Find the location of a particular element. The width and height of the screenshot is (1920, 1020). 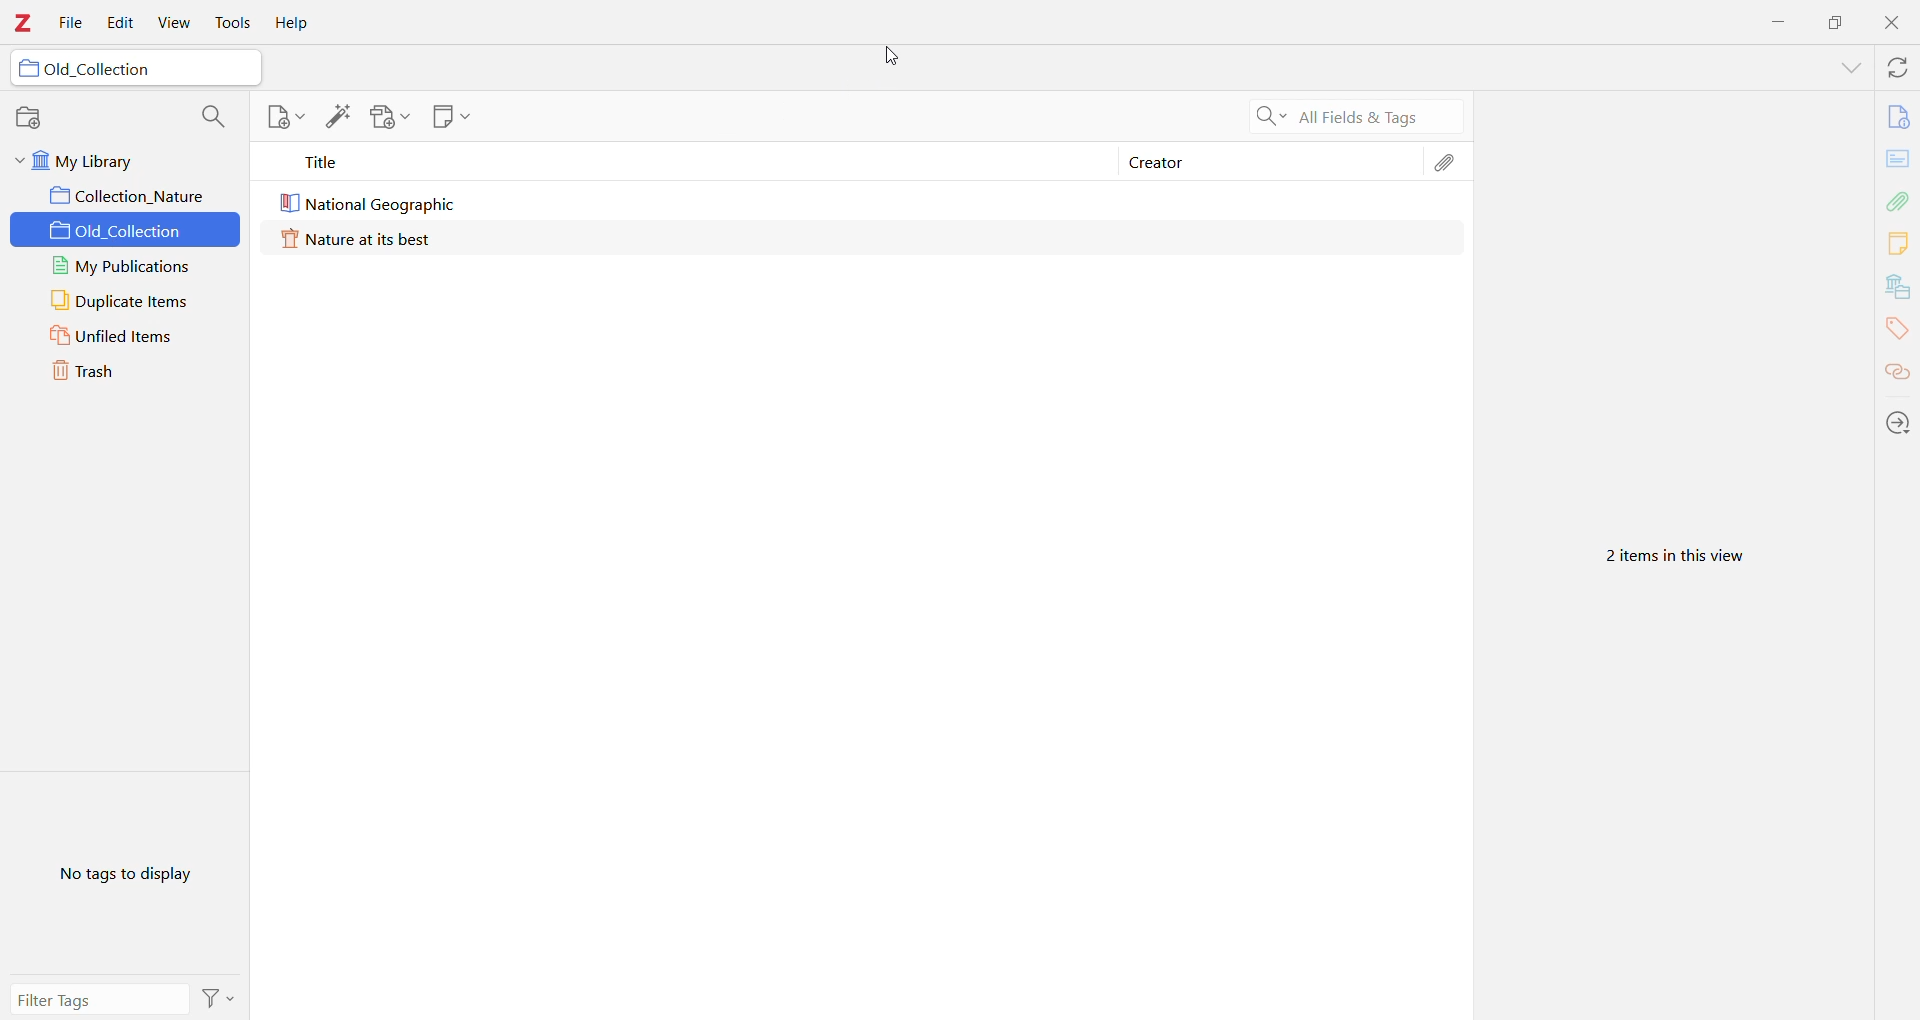

Duplicate Items is located at coordinates (126, 302).